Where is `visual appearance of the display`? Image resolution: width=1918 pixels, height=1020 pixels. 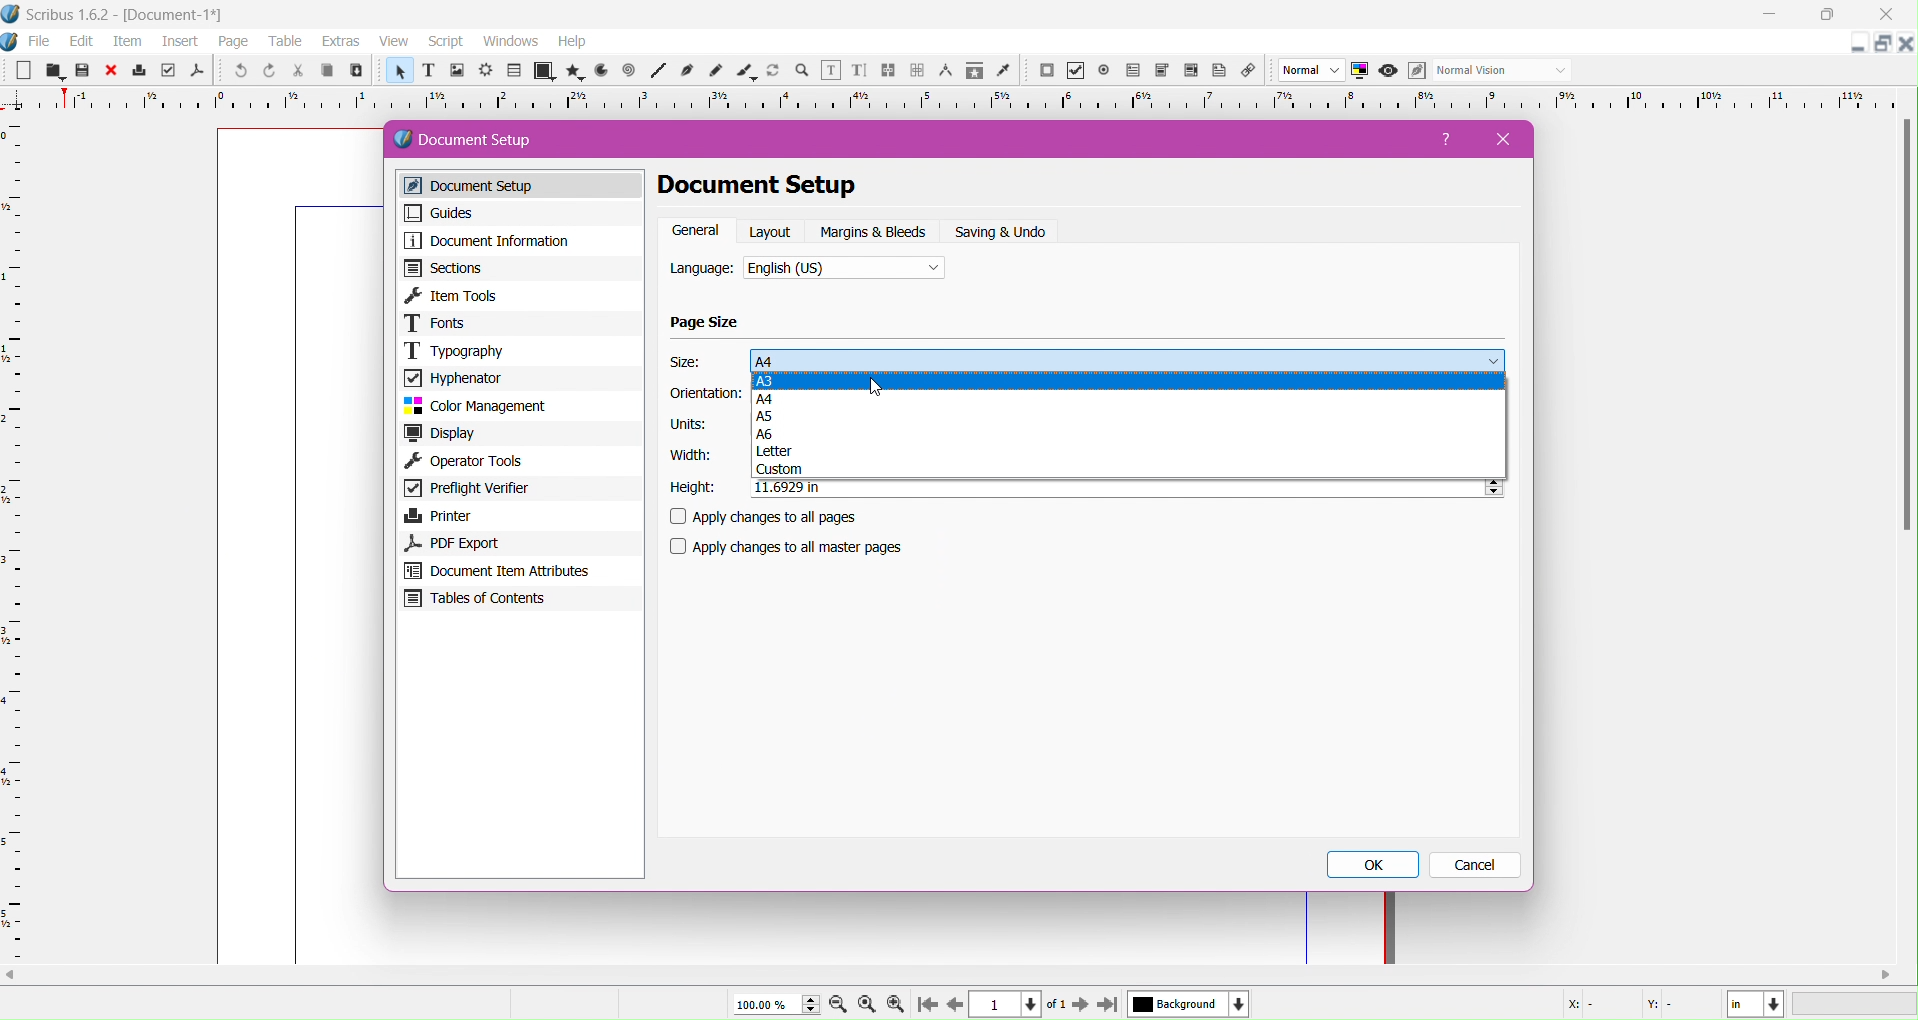 visual appearance of the display is located at coordinates (1501, 71).